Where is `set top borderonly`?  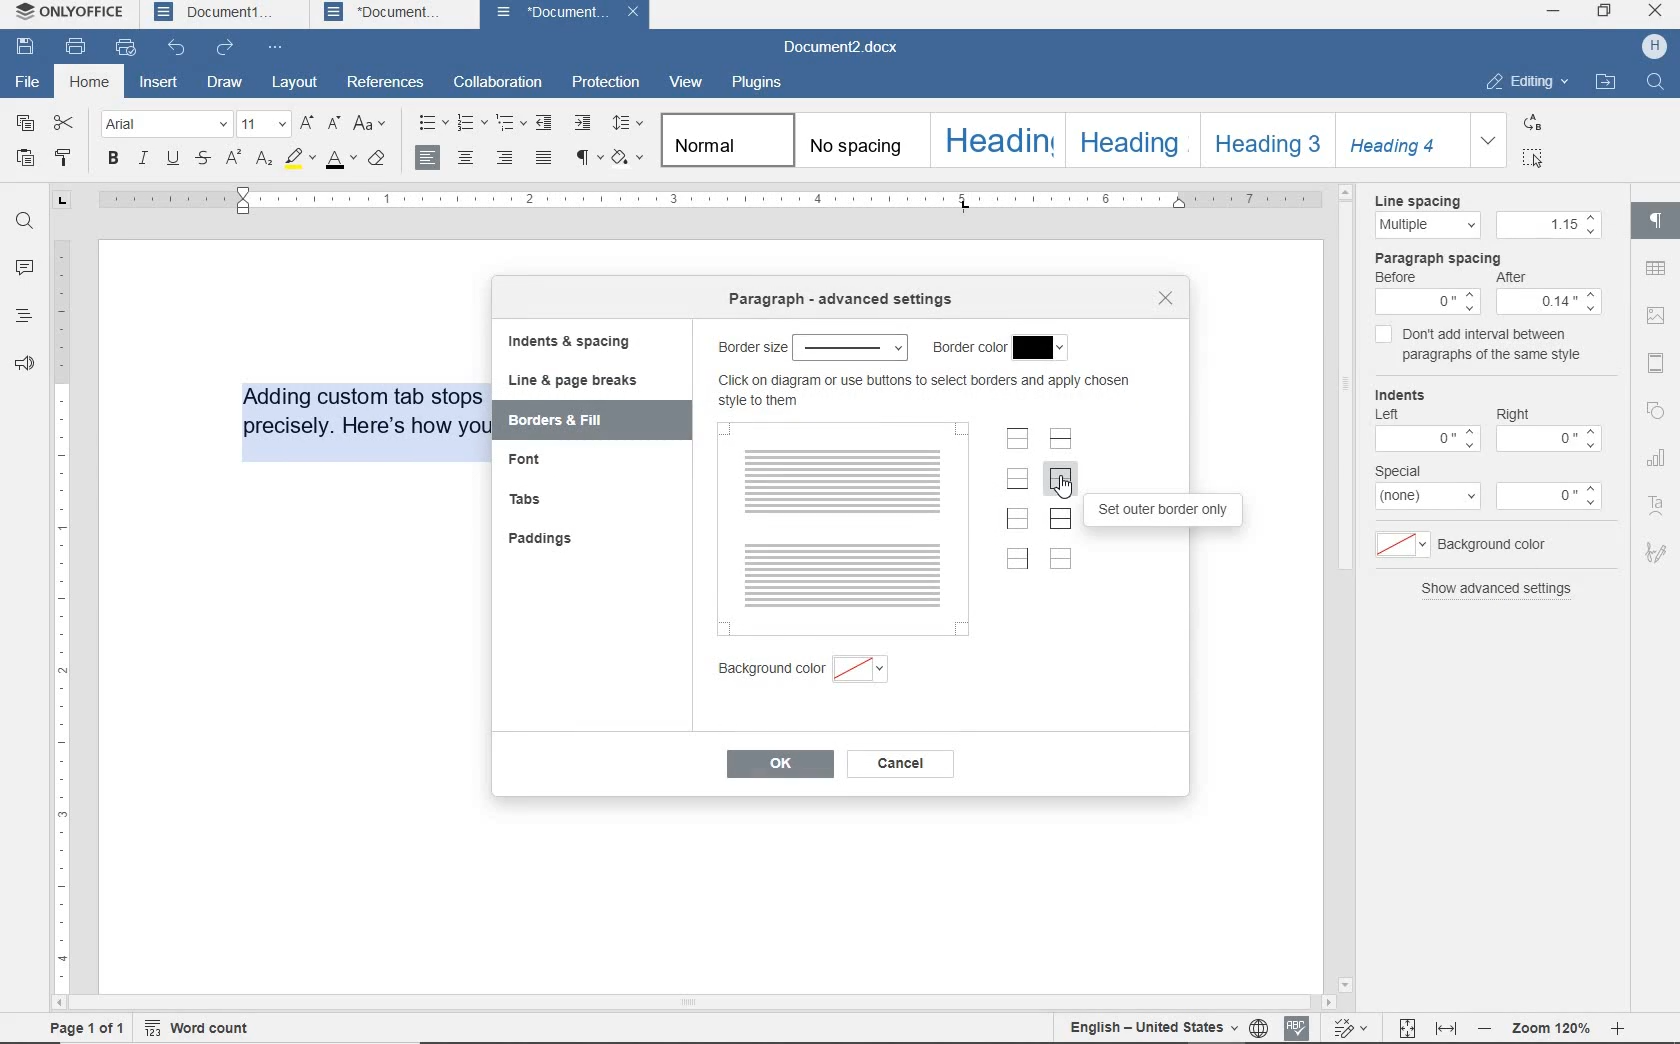
set top borderonly is located at coordinates (1018, 441).